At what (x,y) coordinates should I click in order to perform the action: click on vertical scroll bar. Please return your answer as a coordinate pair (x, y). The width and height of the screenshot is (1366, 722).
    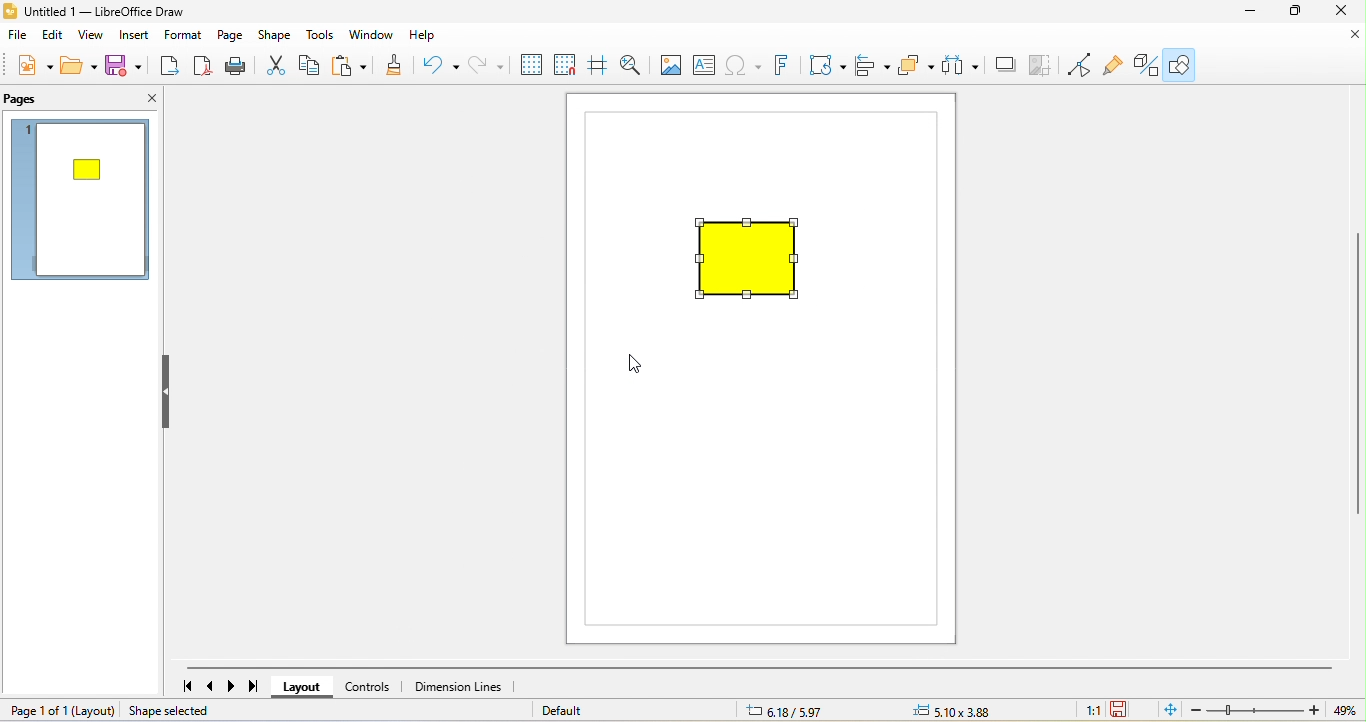
    Looking at the image, I should click on (1357, 380).